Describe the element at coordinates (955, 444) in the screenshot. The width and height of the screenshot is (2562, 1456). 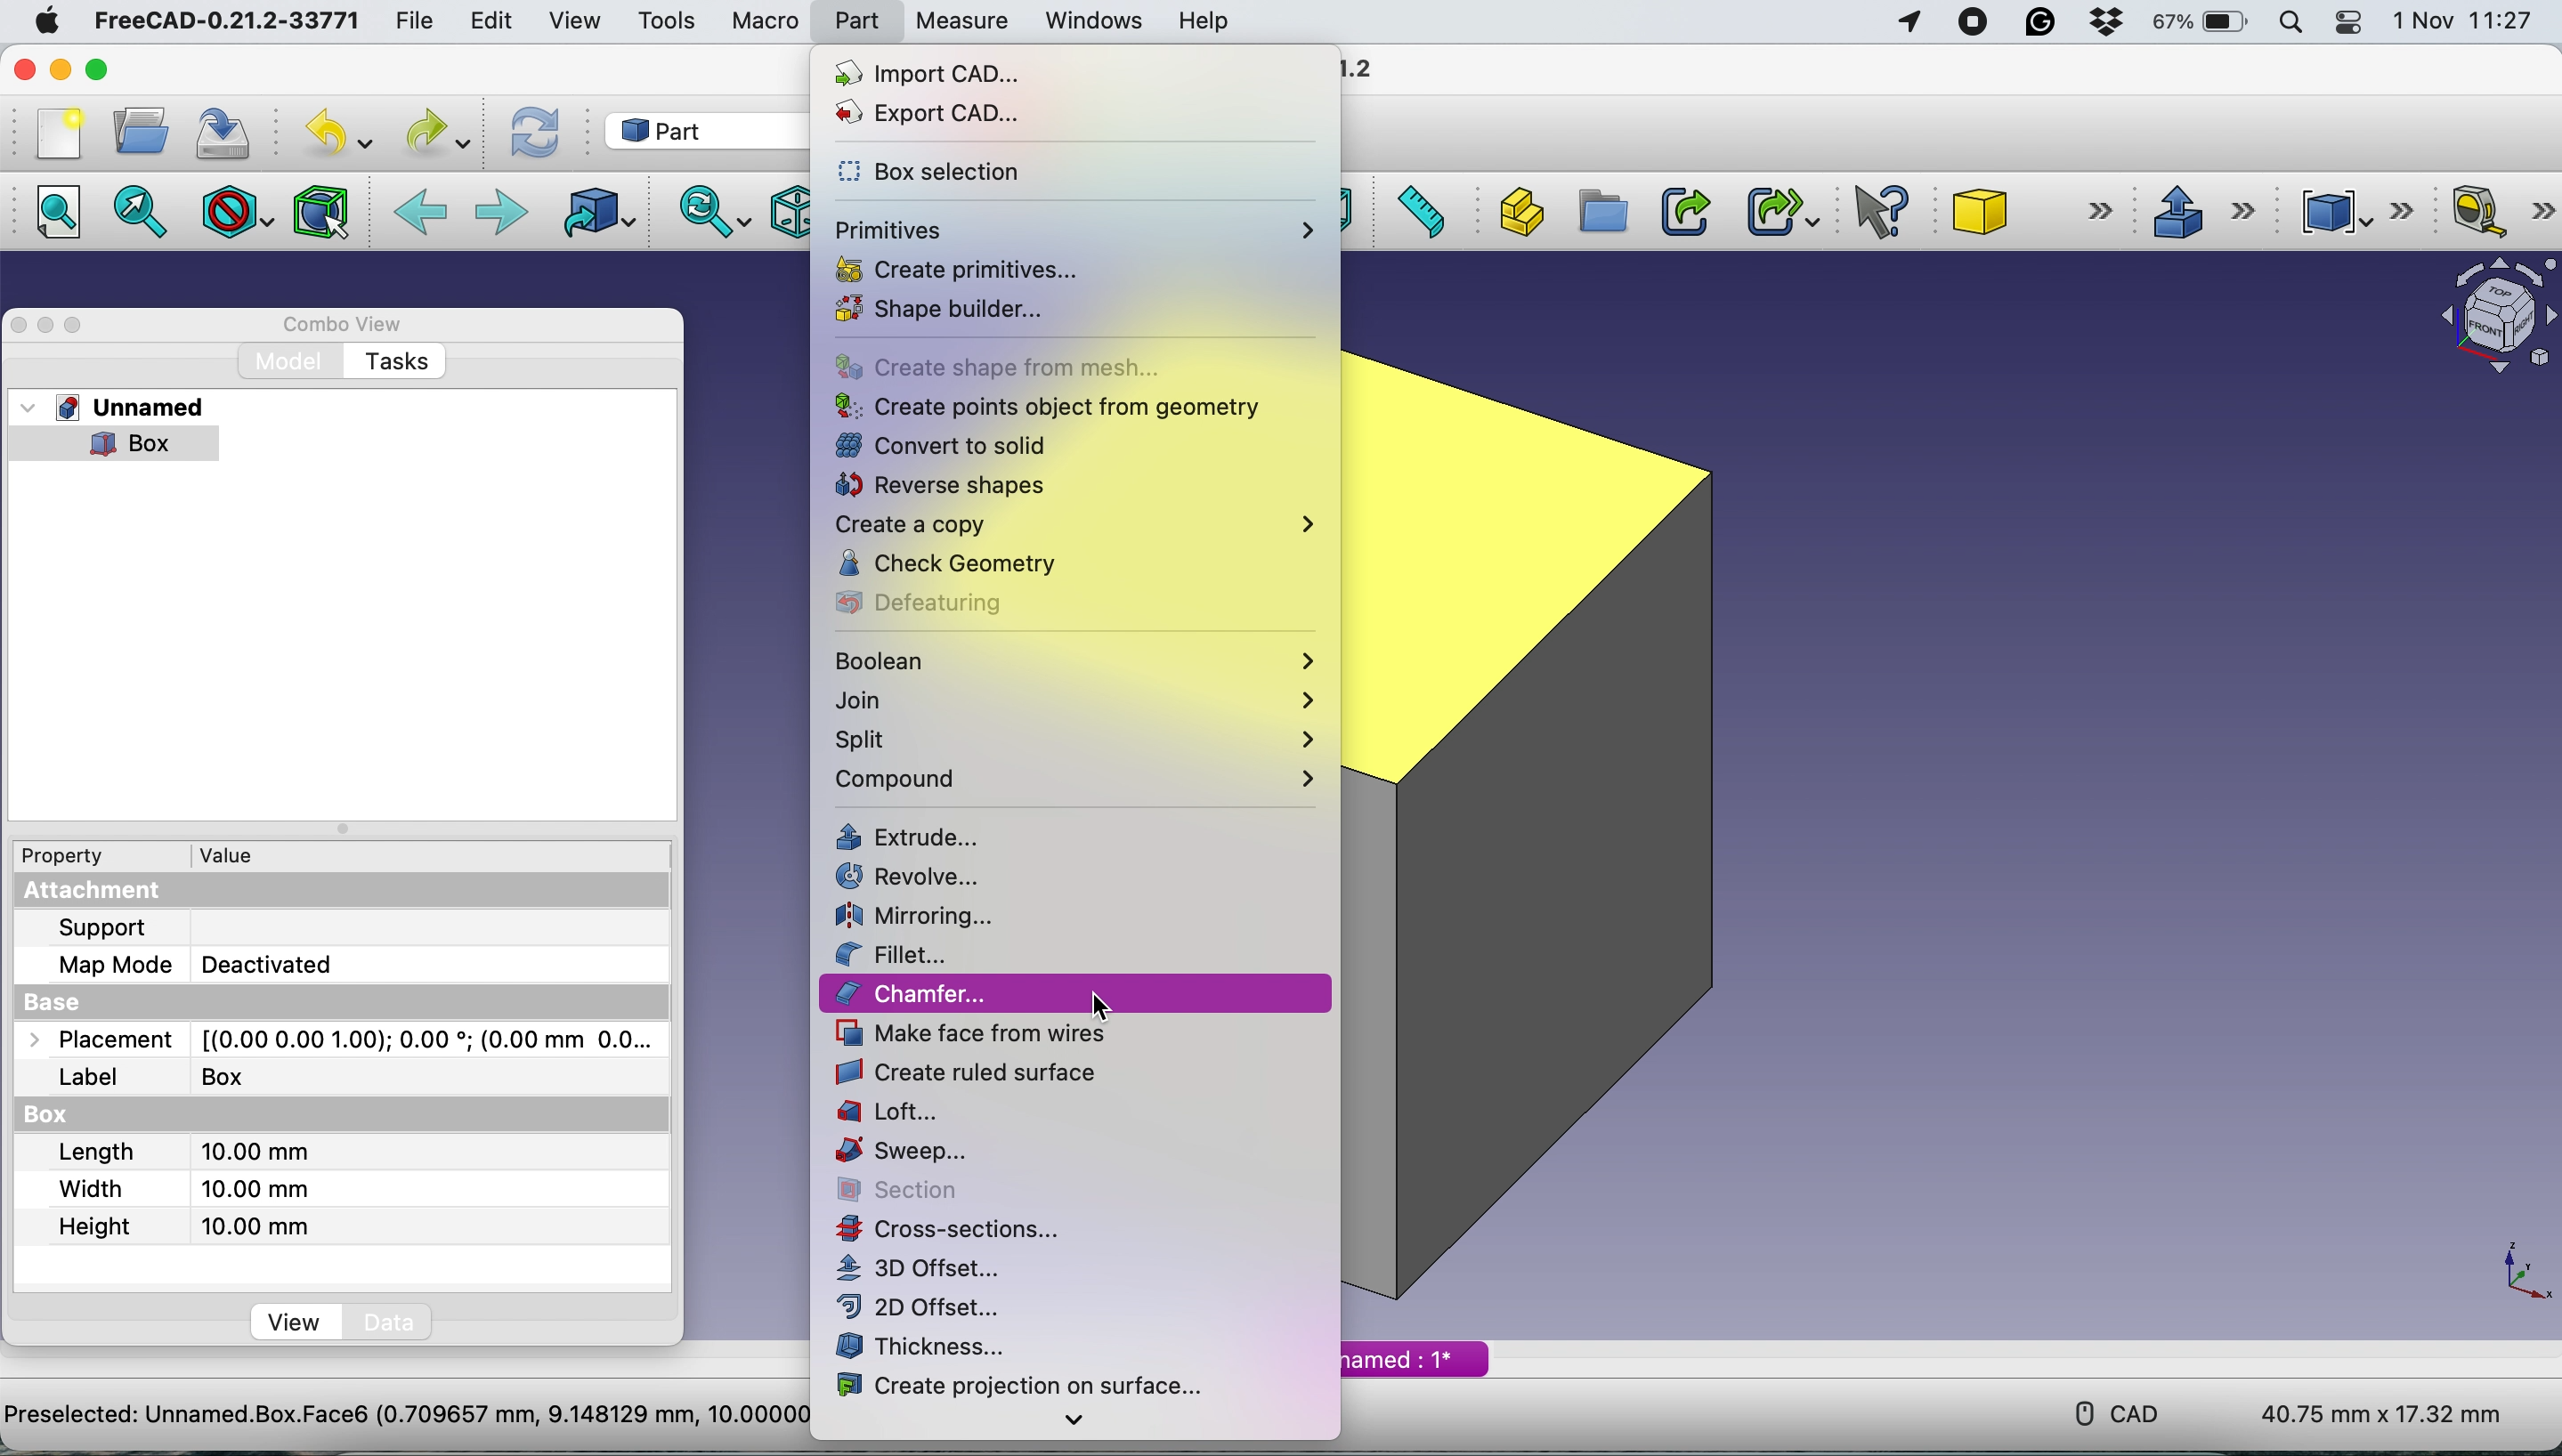
I see `convert to solid` at that location.